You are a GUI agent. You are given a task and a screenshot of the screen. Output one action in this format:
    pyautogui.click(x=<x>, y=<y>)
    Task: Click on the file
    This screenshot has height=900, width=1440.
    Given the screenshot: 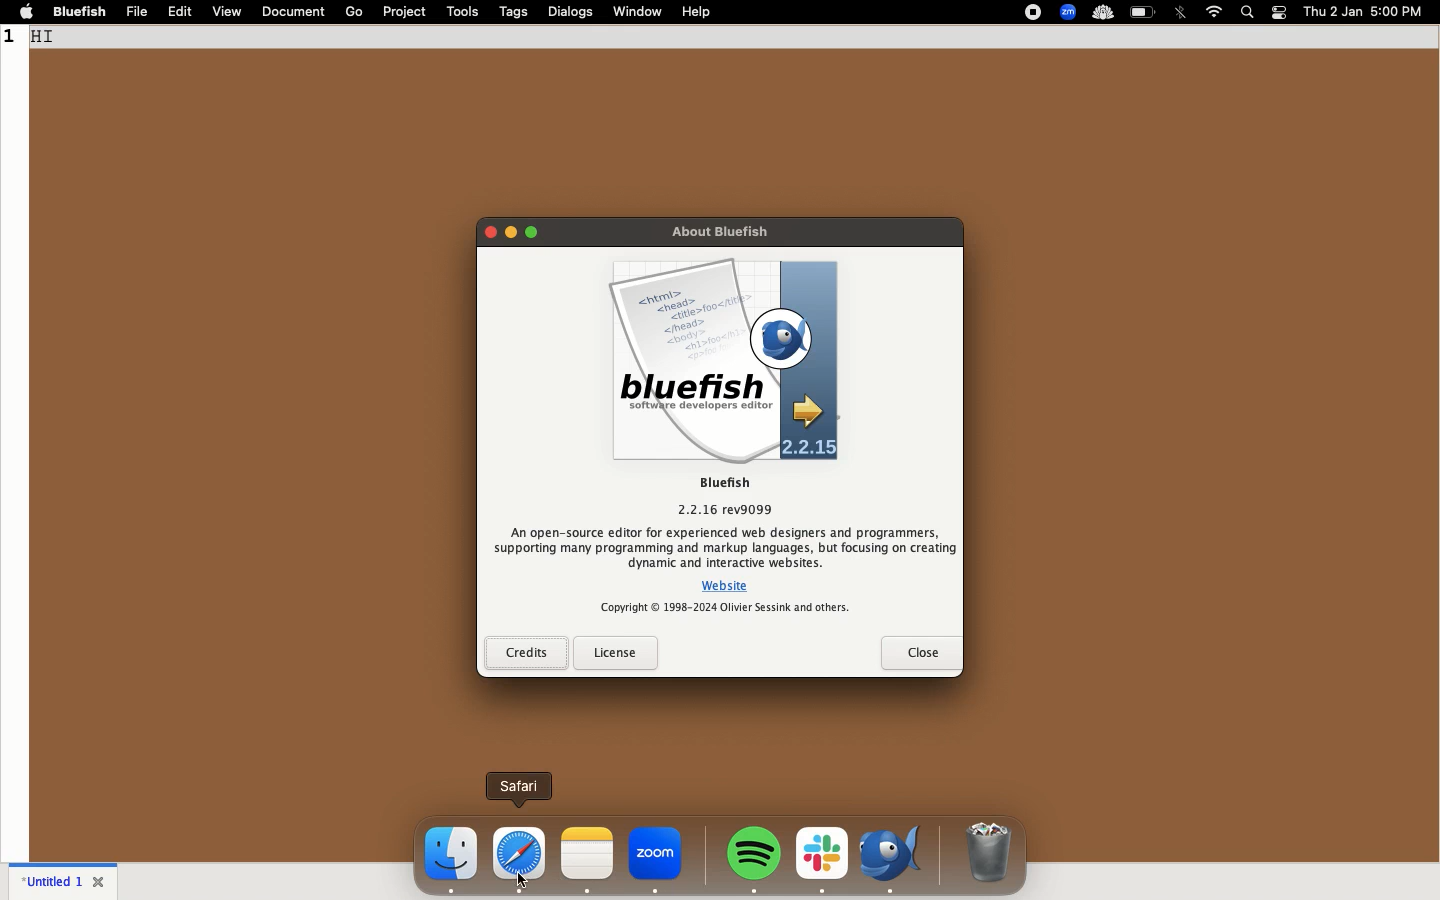 What is the action you would take?
    pyautogui.click(x=139, y=12)
    